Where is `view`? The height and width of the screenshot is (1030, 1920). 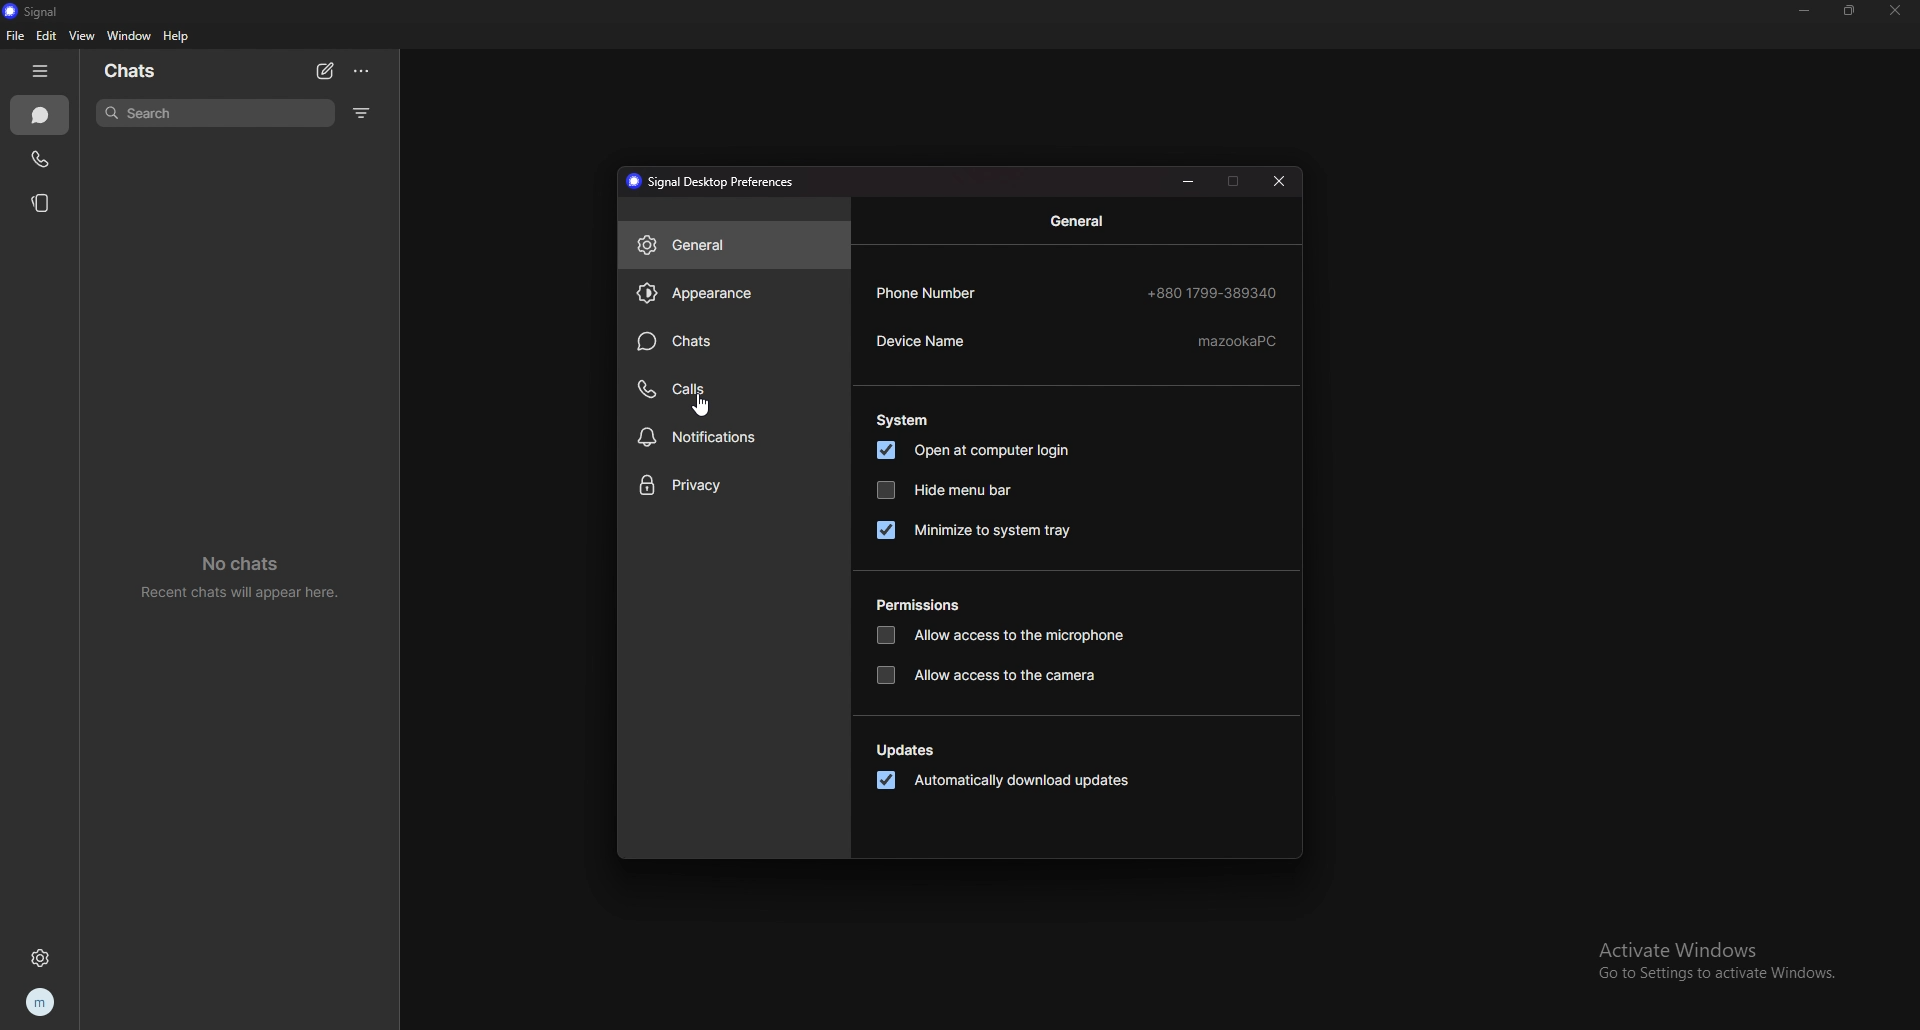
view is located at coordinates (81, 35).